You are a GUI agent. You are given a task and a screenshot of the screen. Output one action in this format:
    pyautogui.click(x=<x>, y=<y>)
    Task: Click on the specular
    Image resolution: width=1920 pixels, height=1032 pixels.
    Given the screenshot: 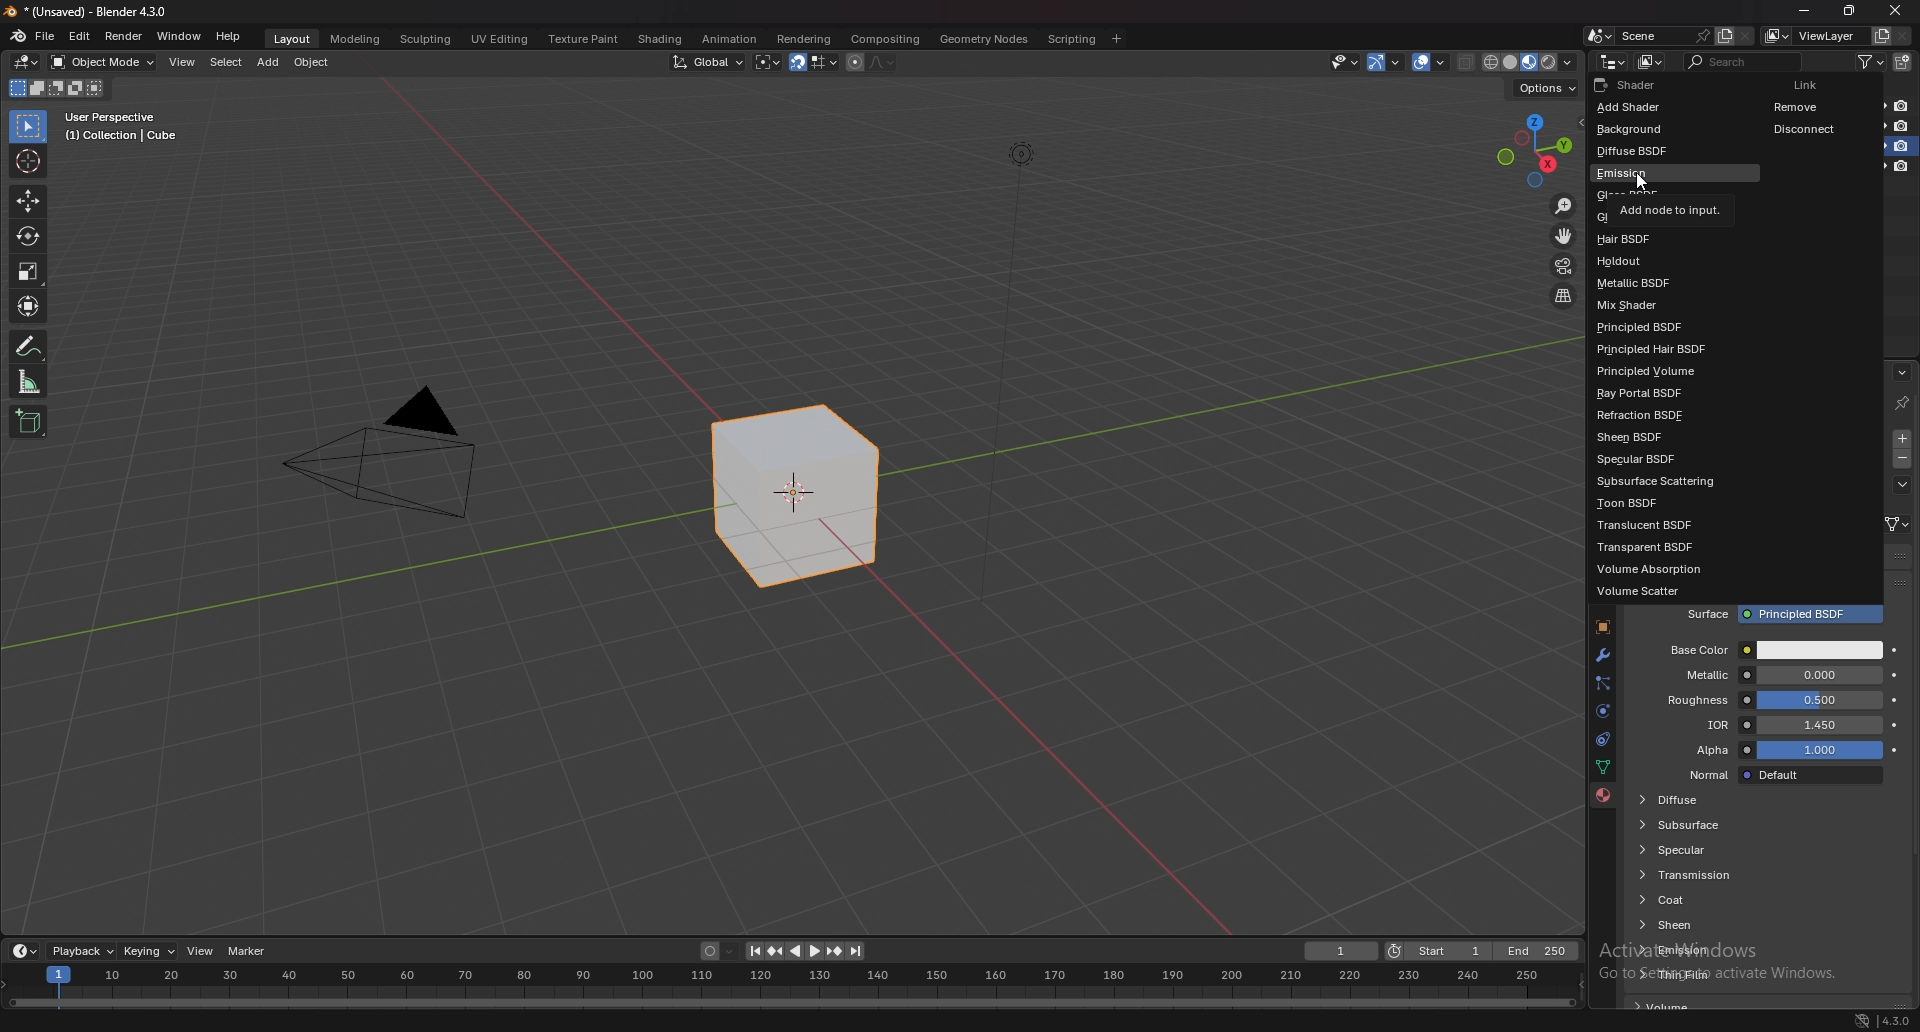 What is the action you would take?
    pyautogui.click(x=1699, y=849)
    